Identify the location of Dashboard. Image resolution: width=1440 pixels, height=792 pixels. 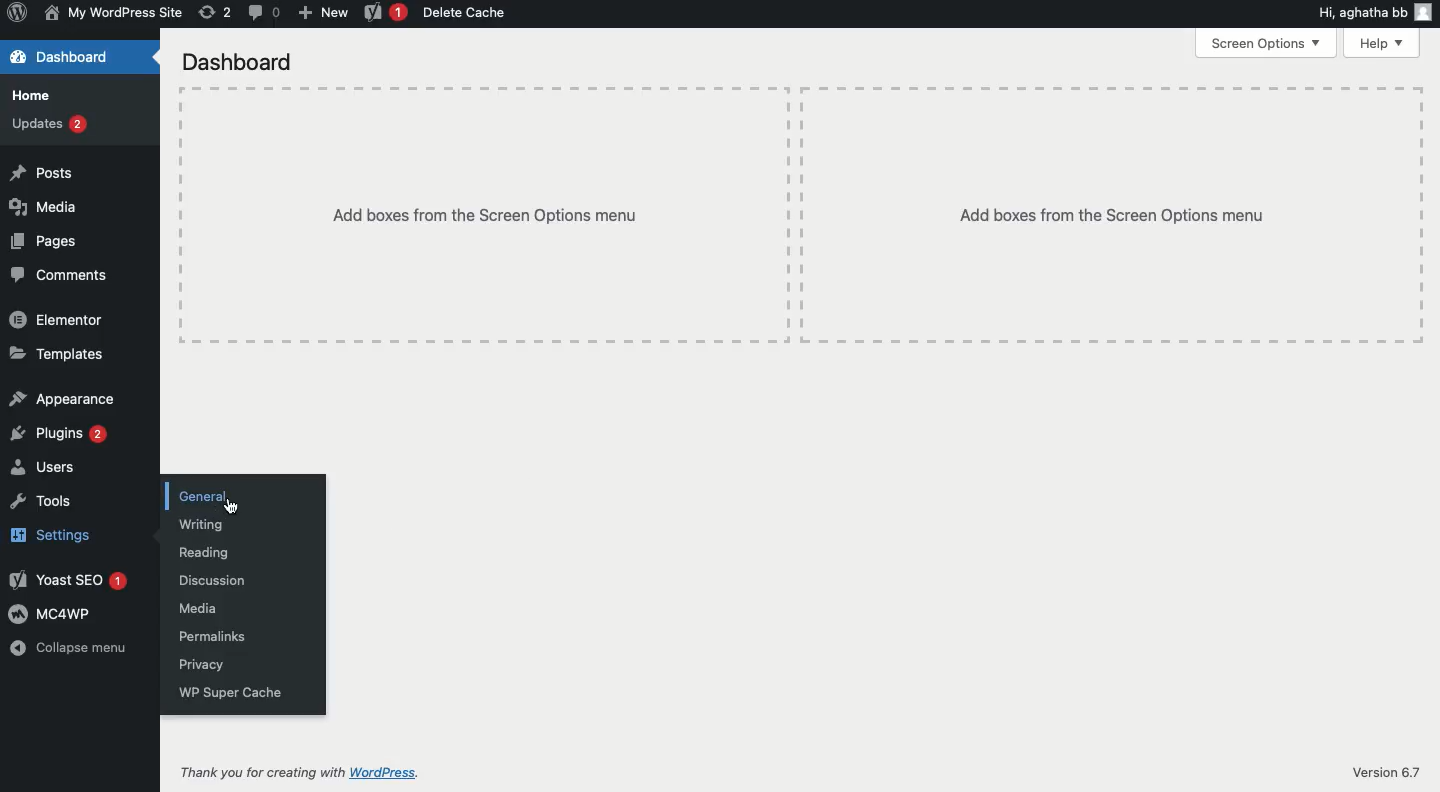
(236, 61).